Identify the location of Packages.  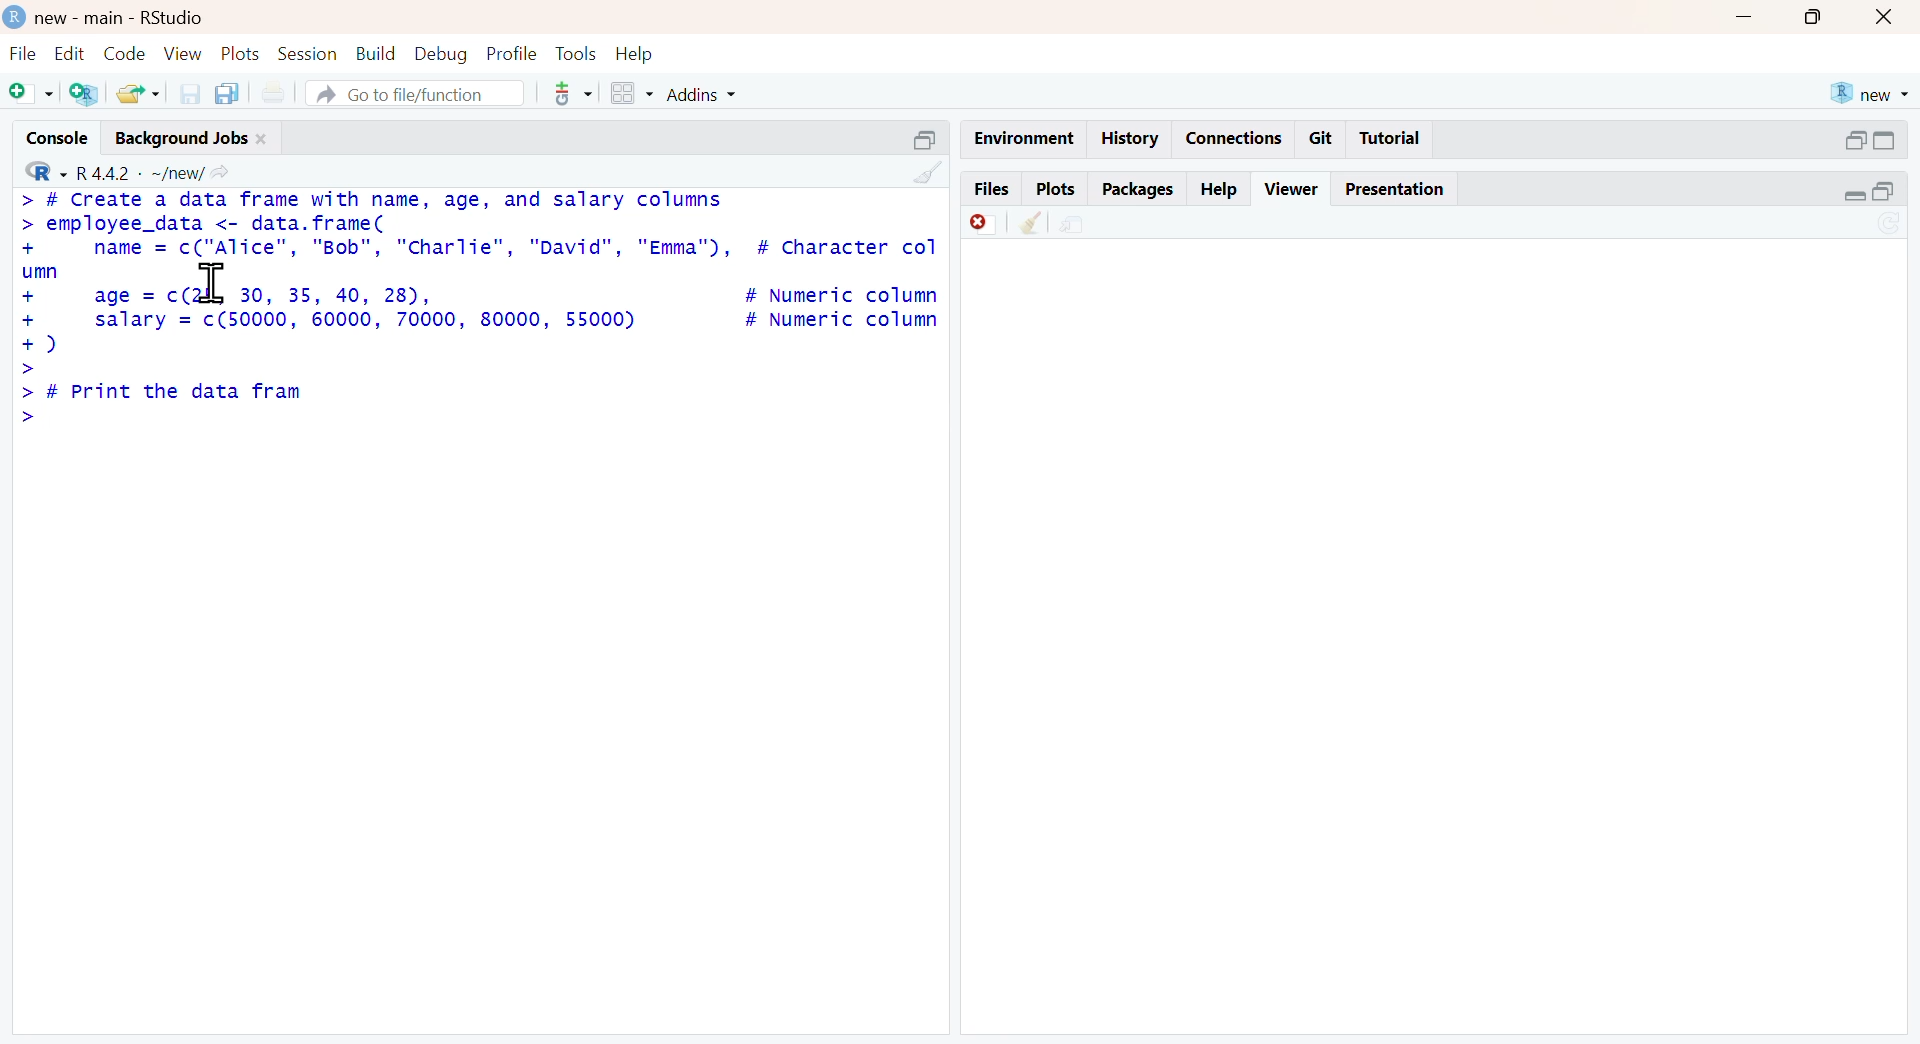
(1138, 187).